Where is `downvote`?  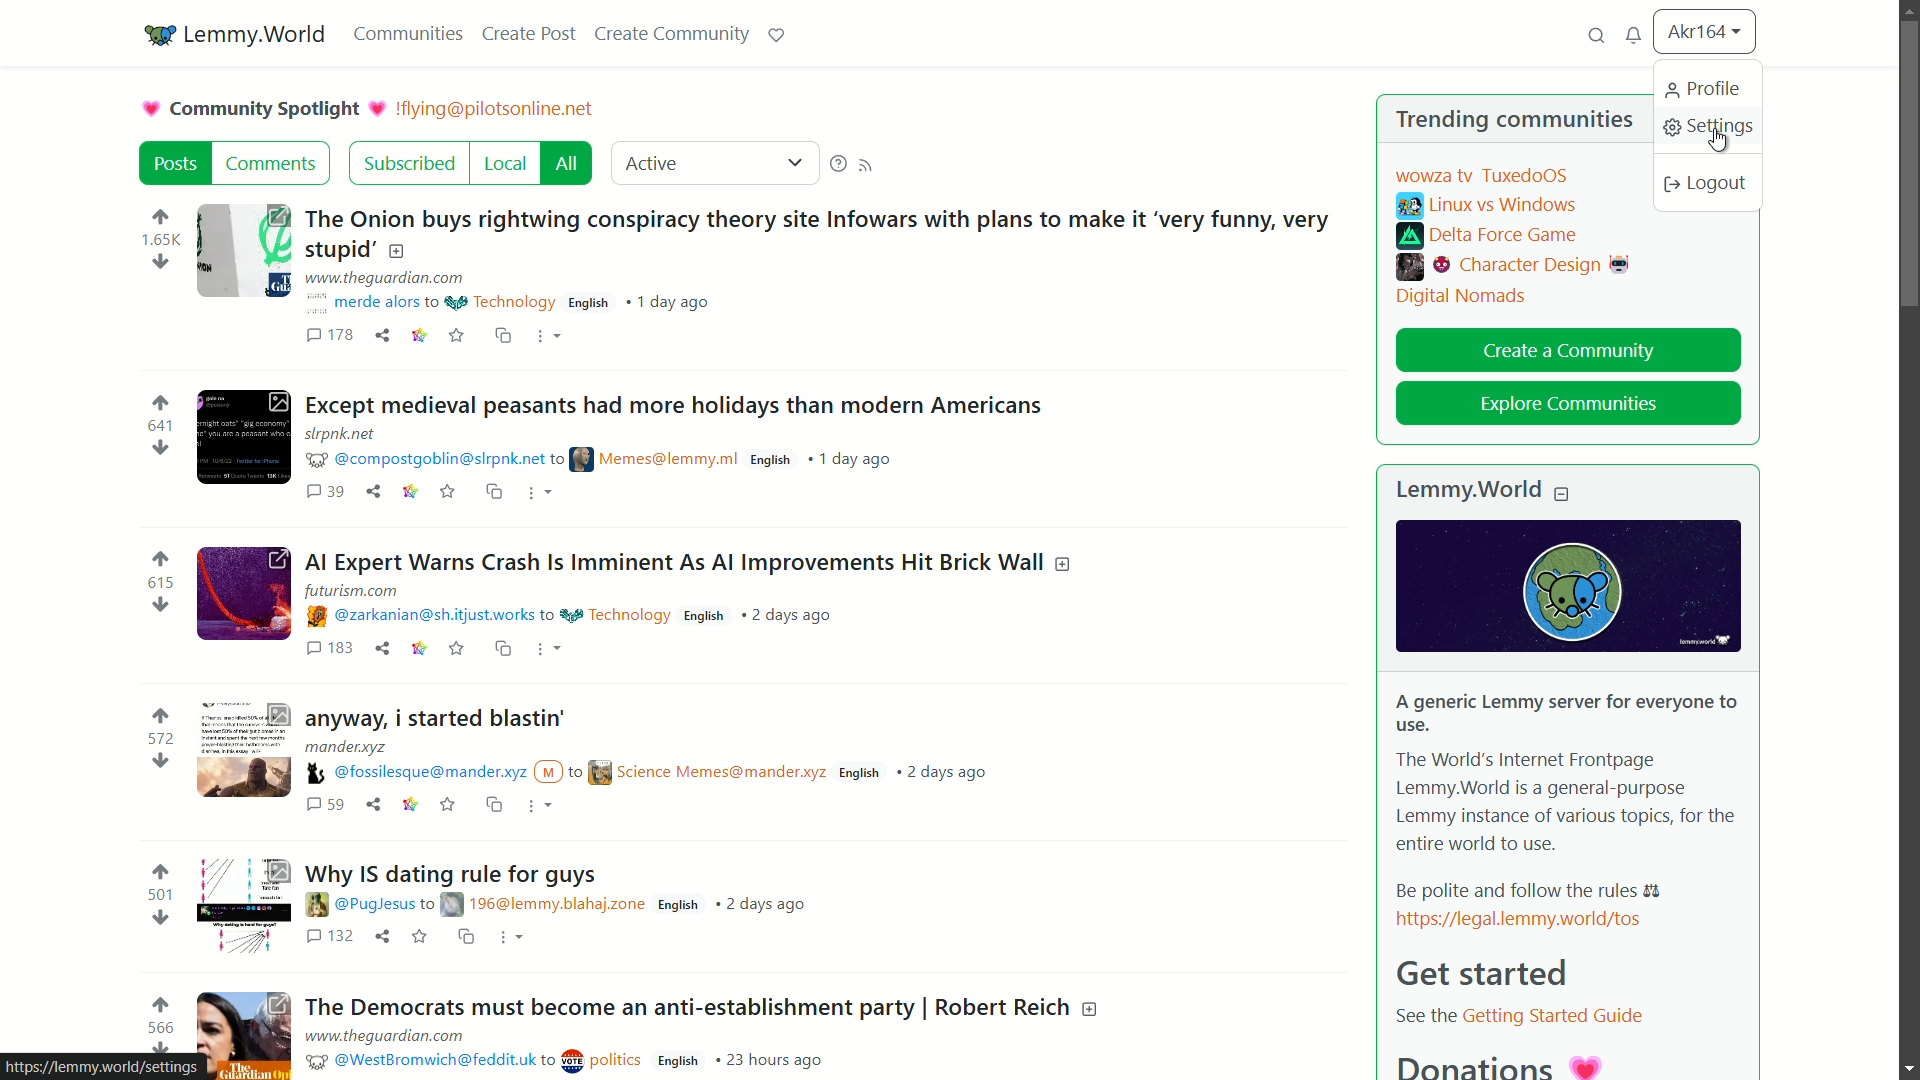 downvote is located at coordinates (159, 1051).